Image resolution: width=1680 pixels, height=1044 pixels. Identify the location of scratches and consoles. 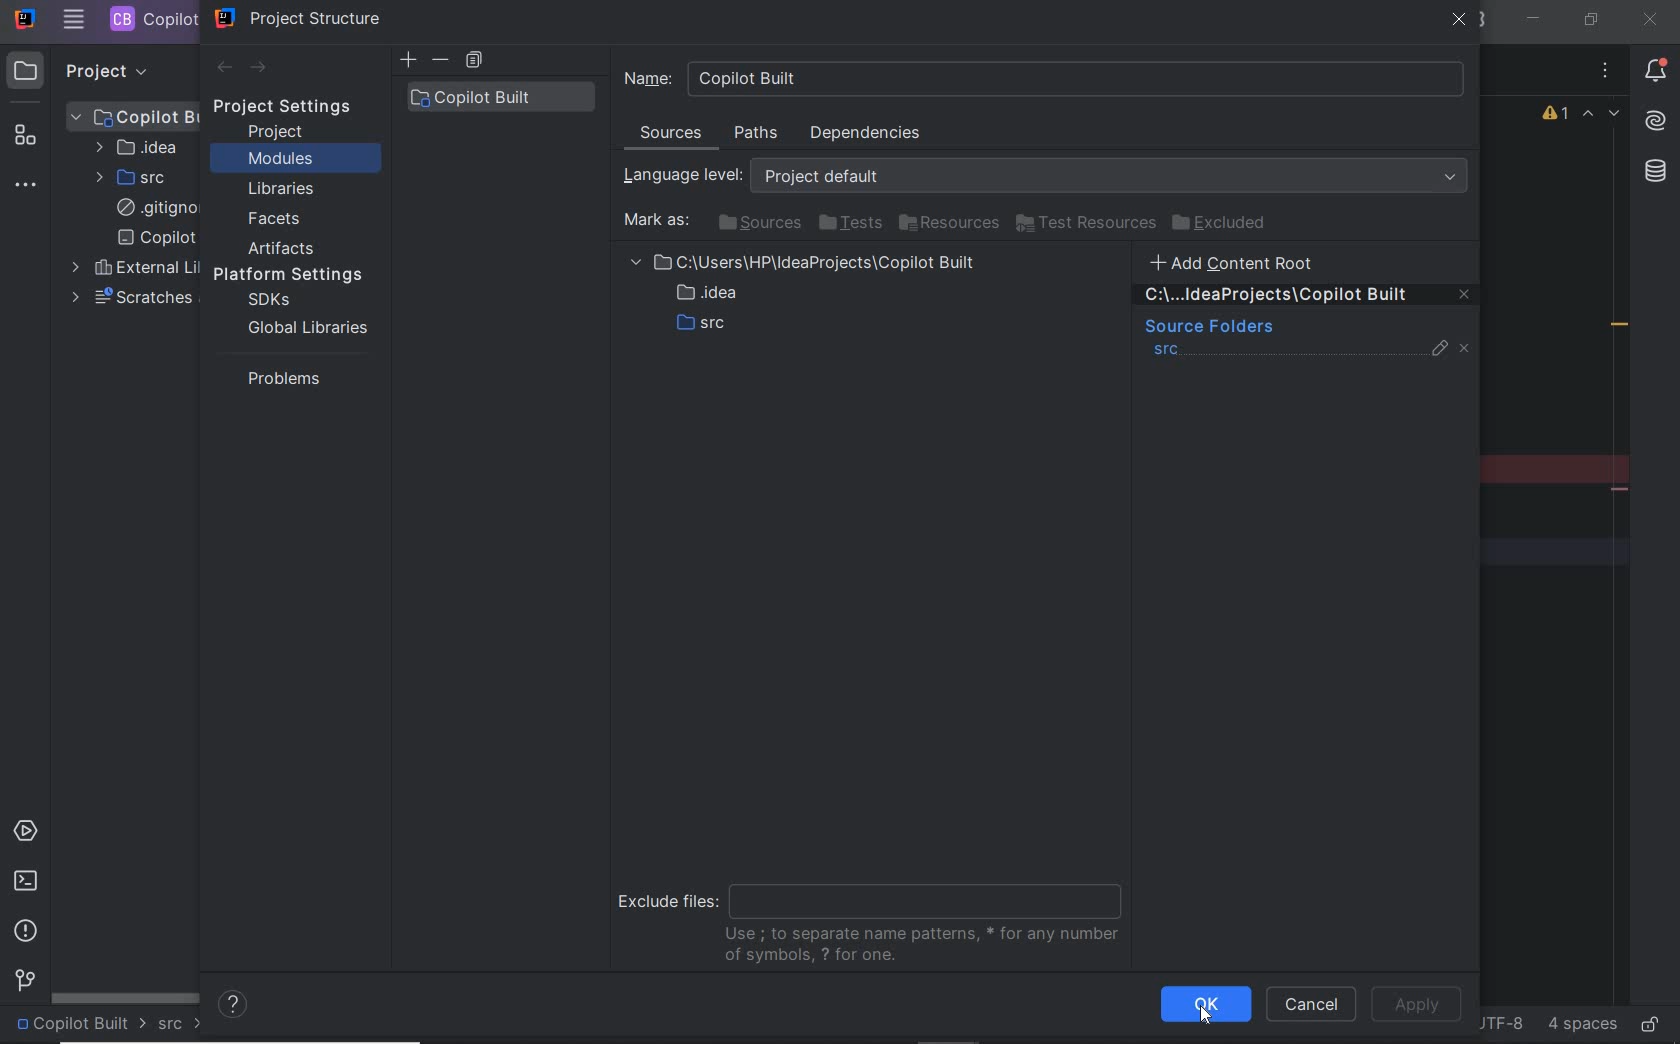
(131, 298).